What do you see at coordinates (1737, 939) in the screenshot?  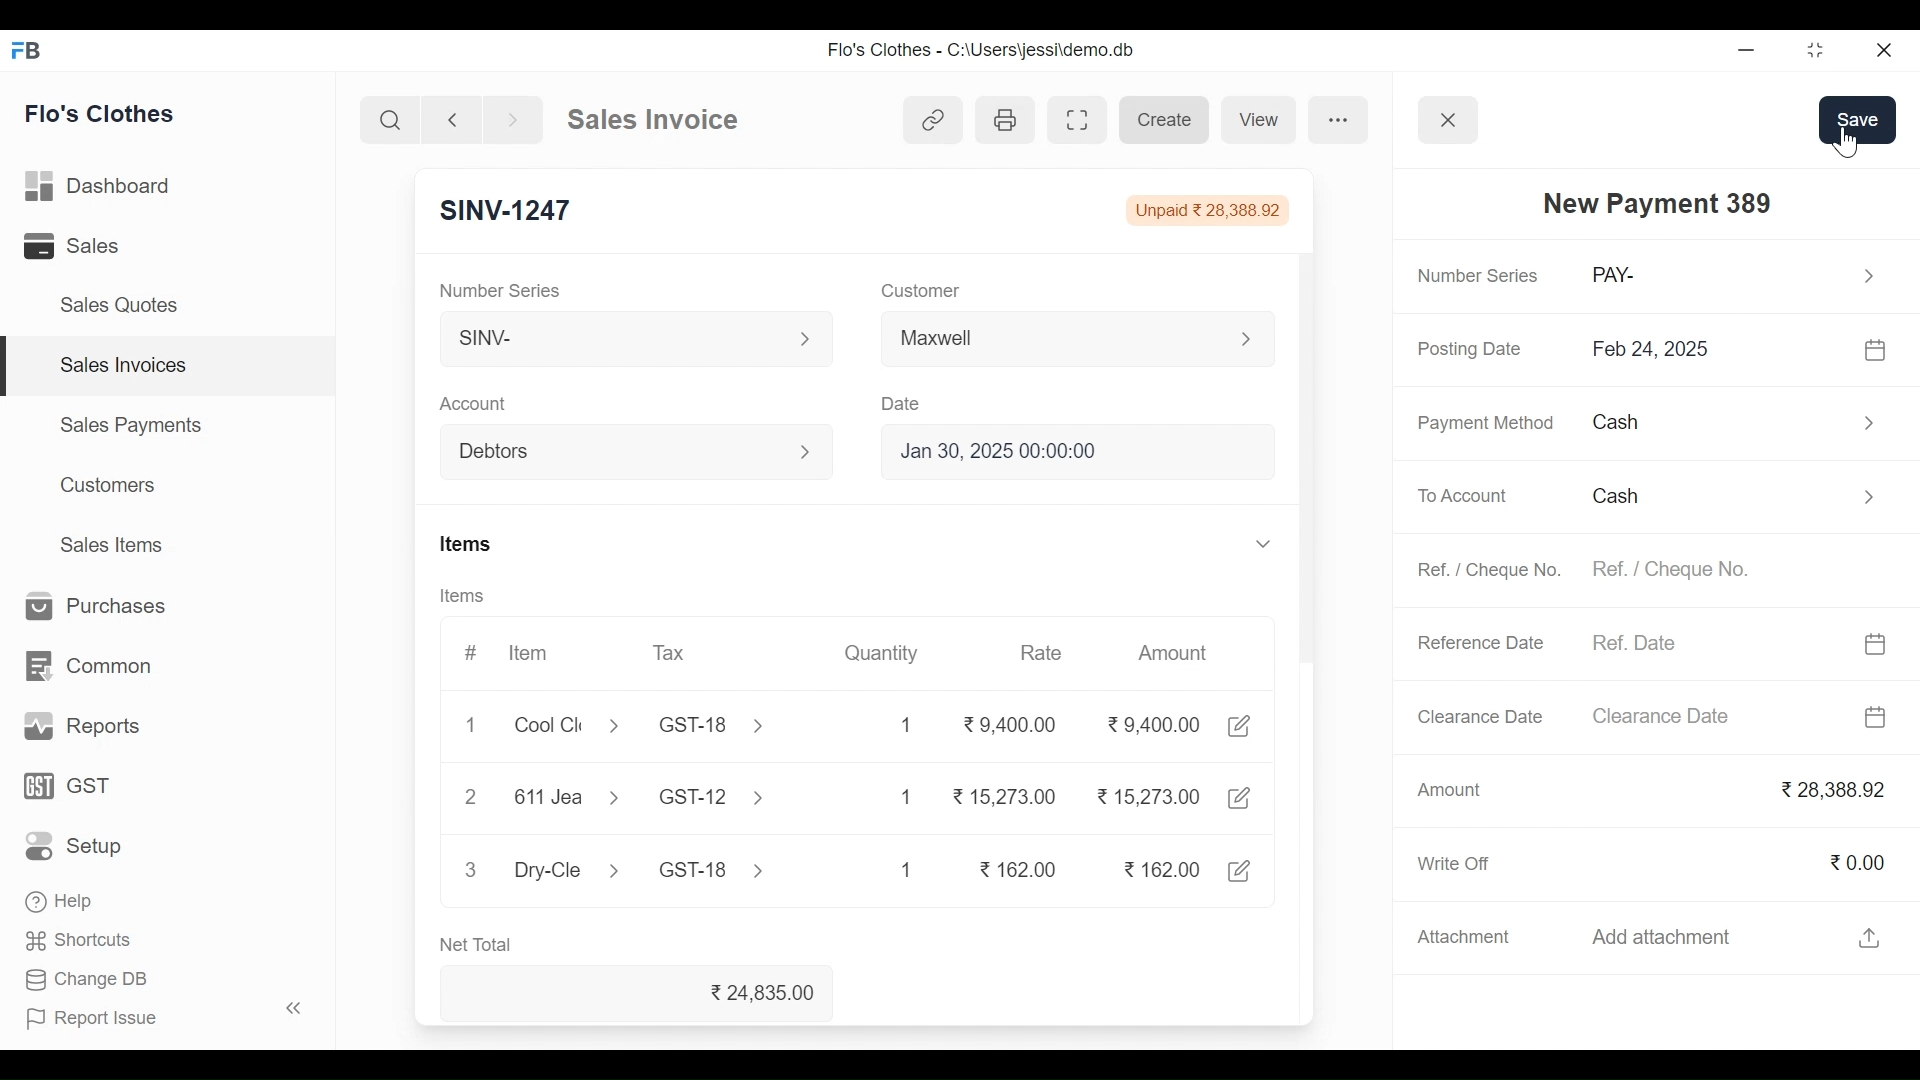 I see `Add attachment fi` at bounding box center [1737, 939].